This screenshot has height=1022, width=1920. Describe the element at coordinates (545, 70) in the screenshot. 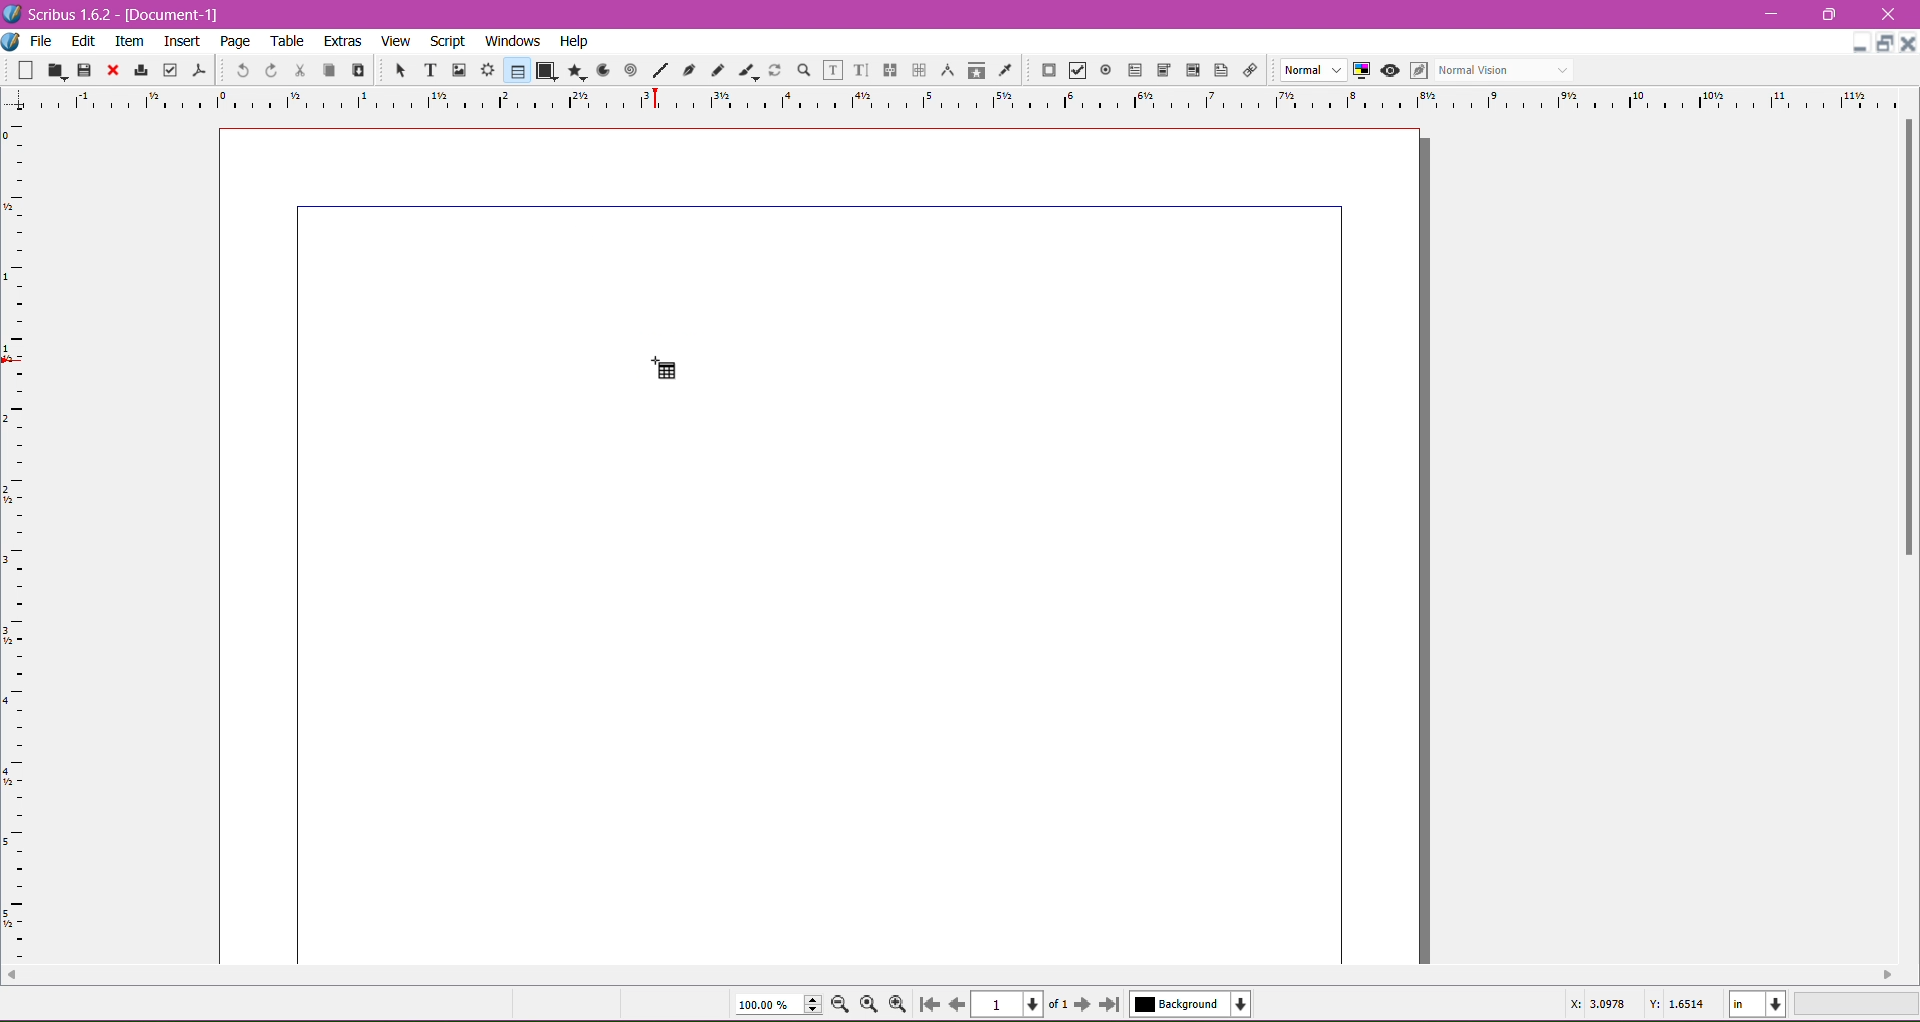

I see `Shapes` at that location.